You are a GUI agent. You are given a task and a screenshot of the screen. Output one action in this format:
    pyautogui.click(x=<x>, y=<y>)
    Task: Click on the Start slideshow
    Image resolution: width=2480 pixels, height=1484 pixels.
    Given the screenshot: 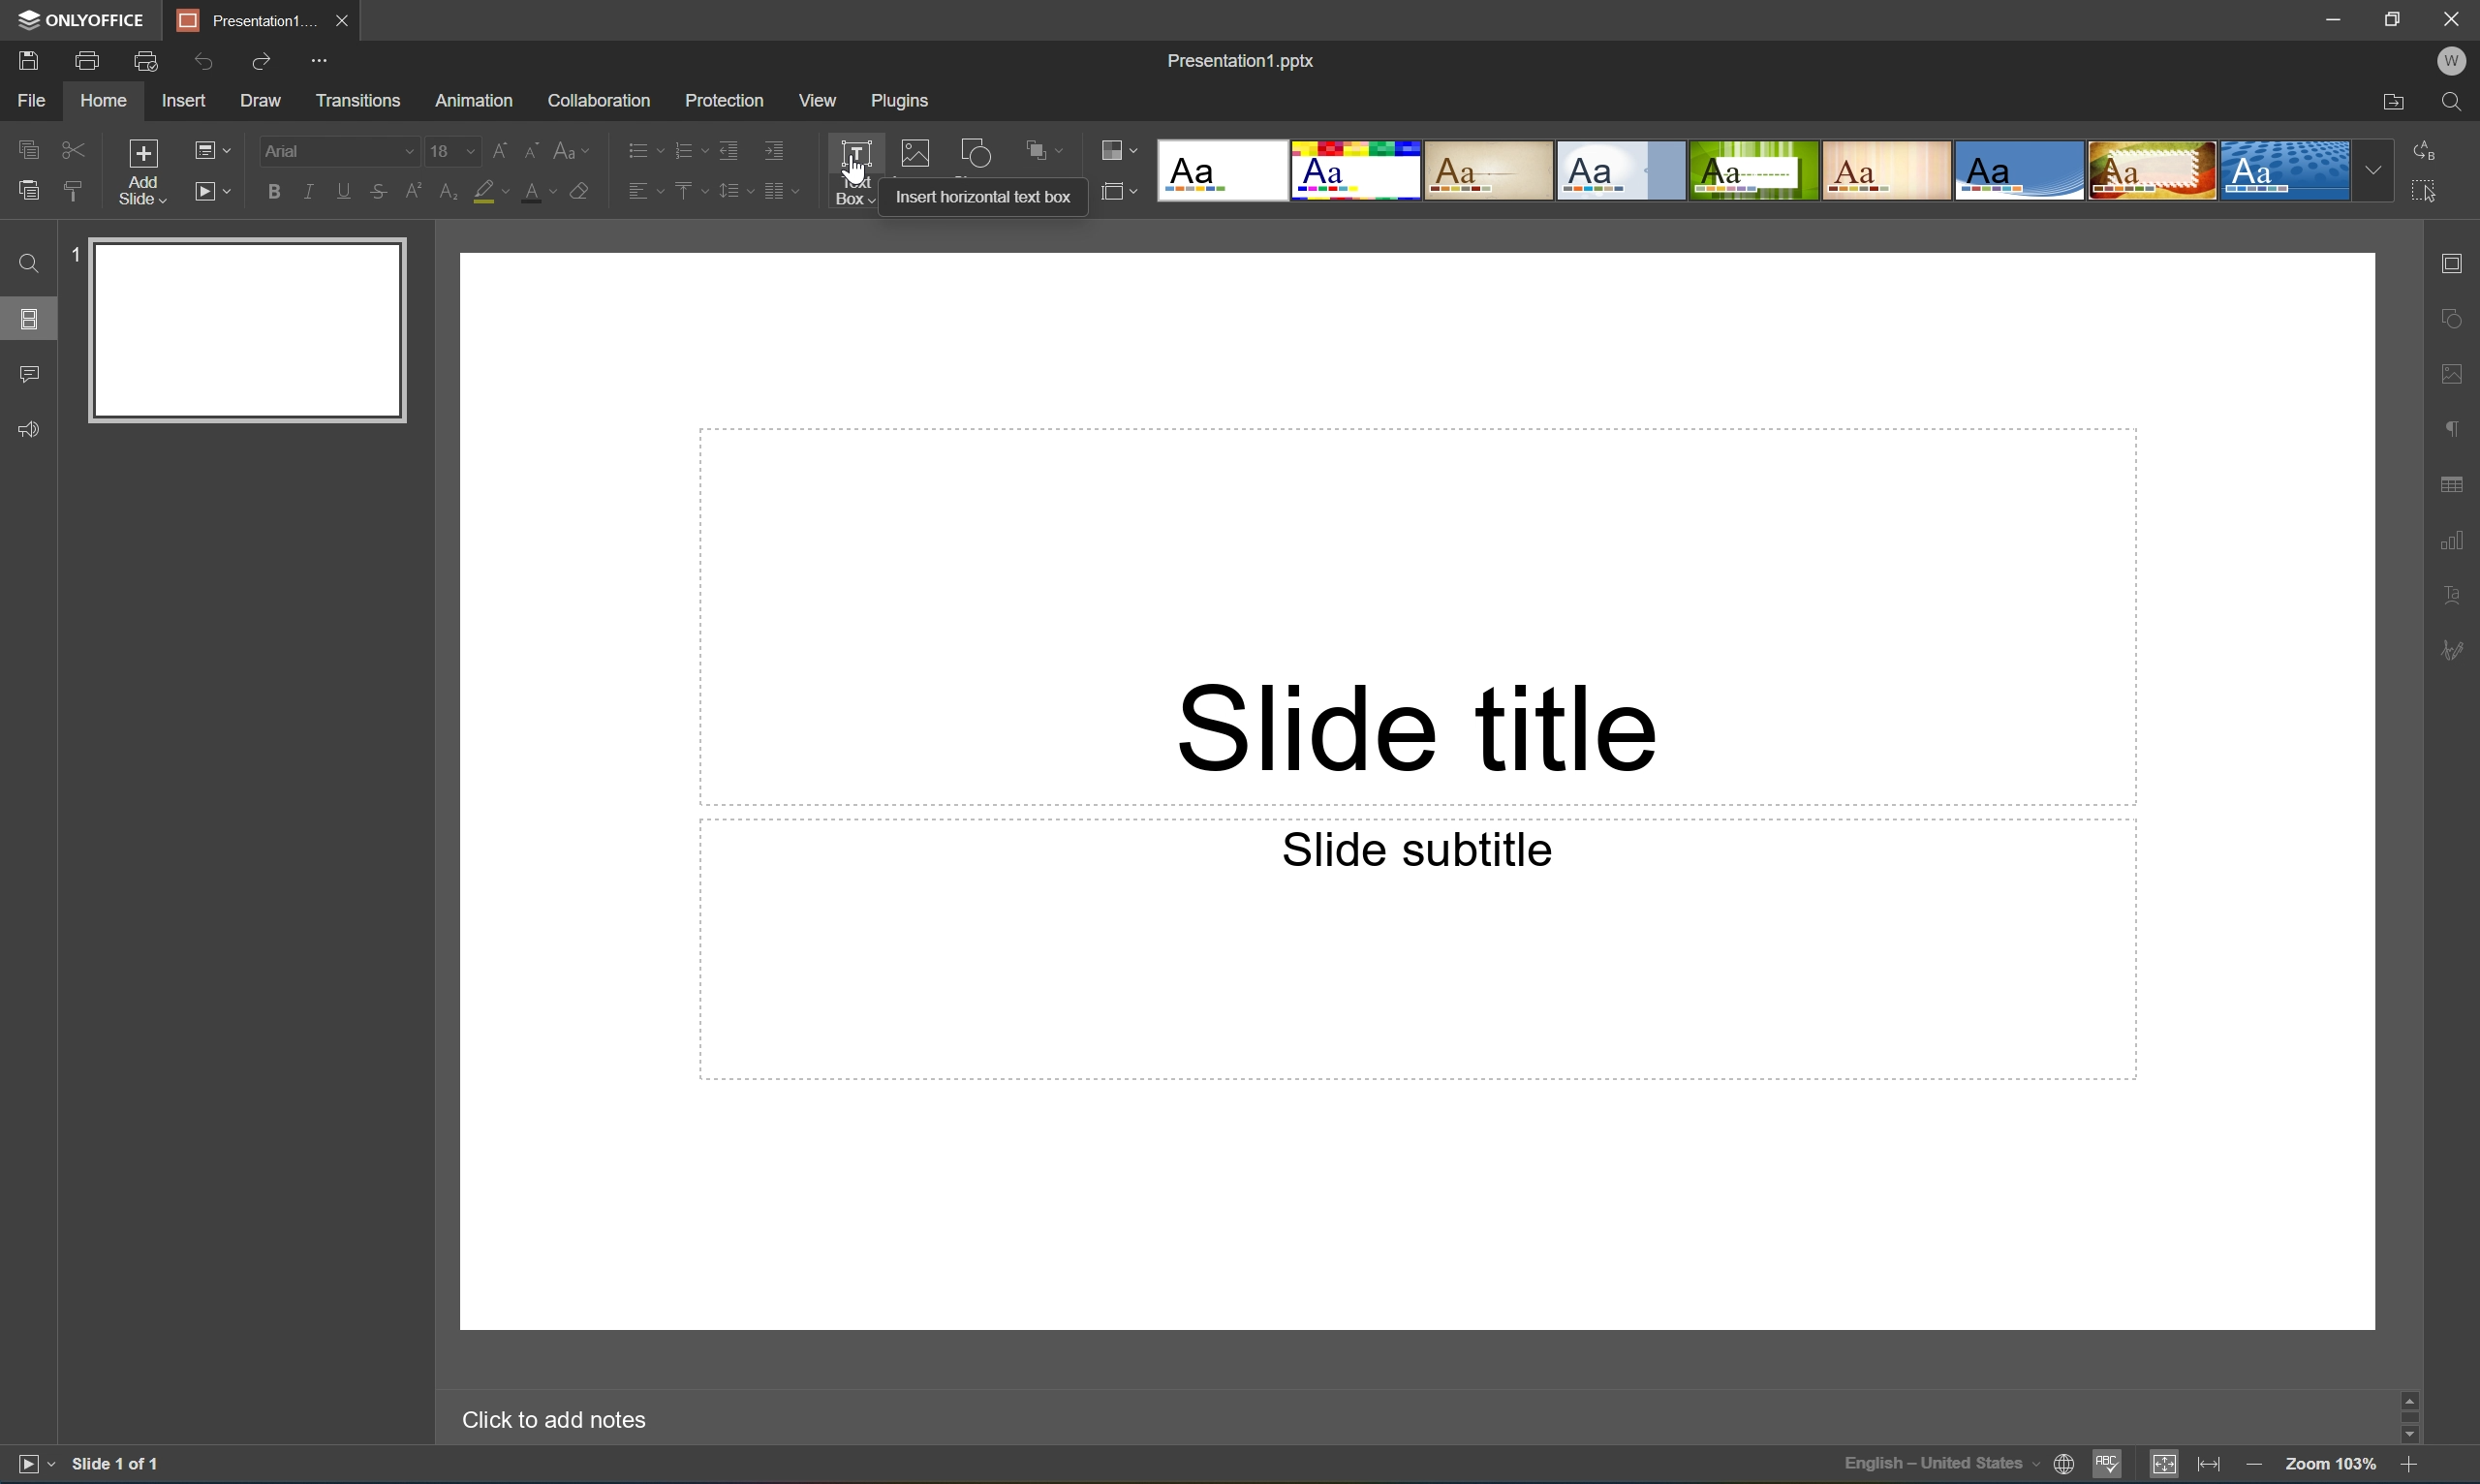 What is the action you would take?
    pyautogui.click(x=211, y=189)
    